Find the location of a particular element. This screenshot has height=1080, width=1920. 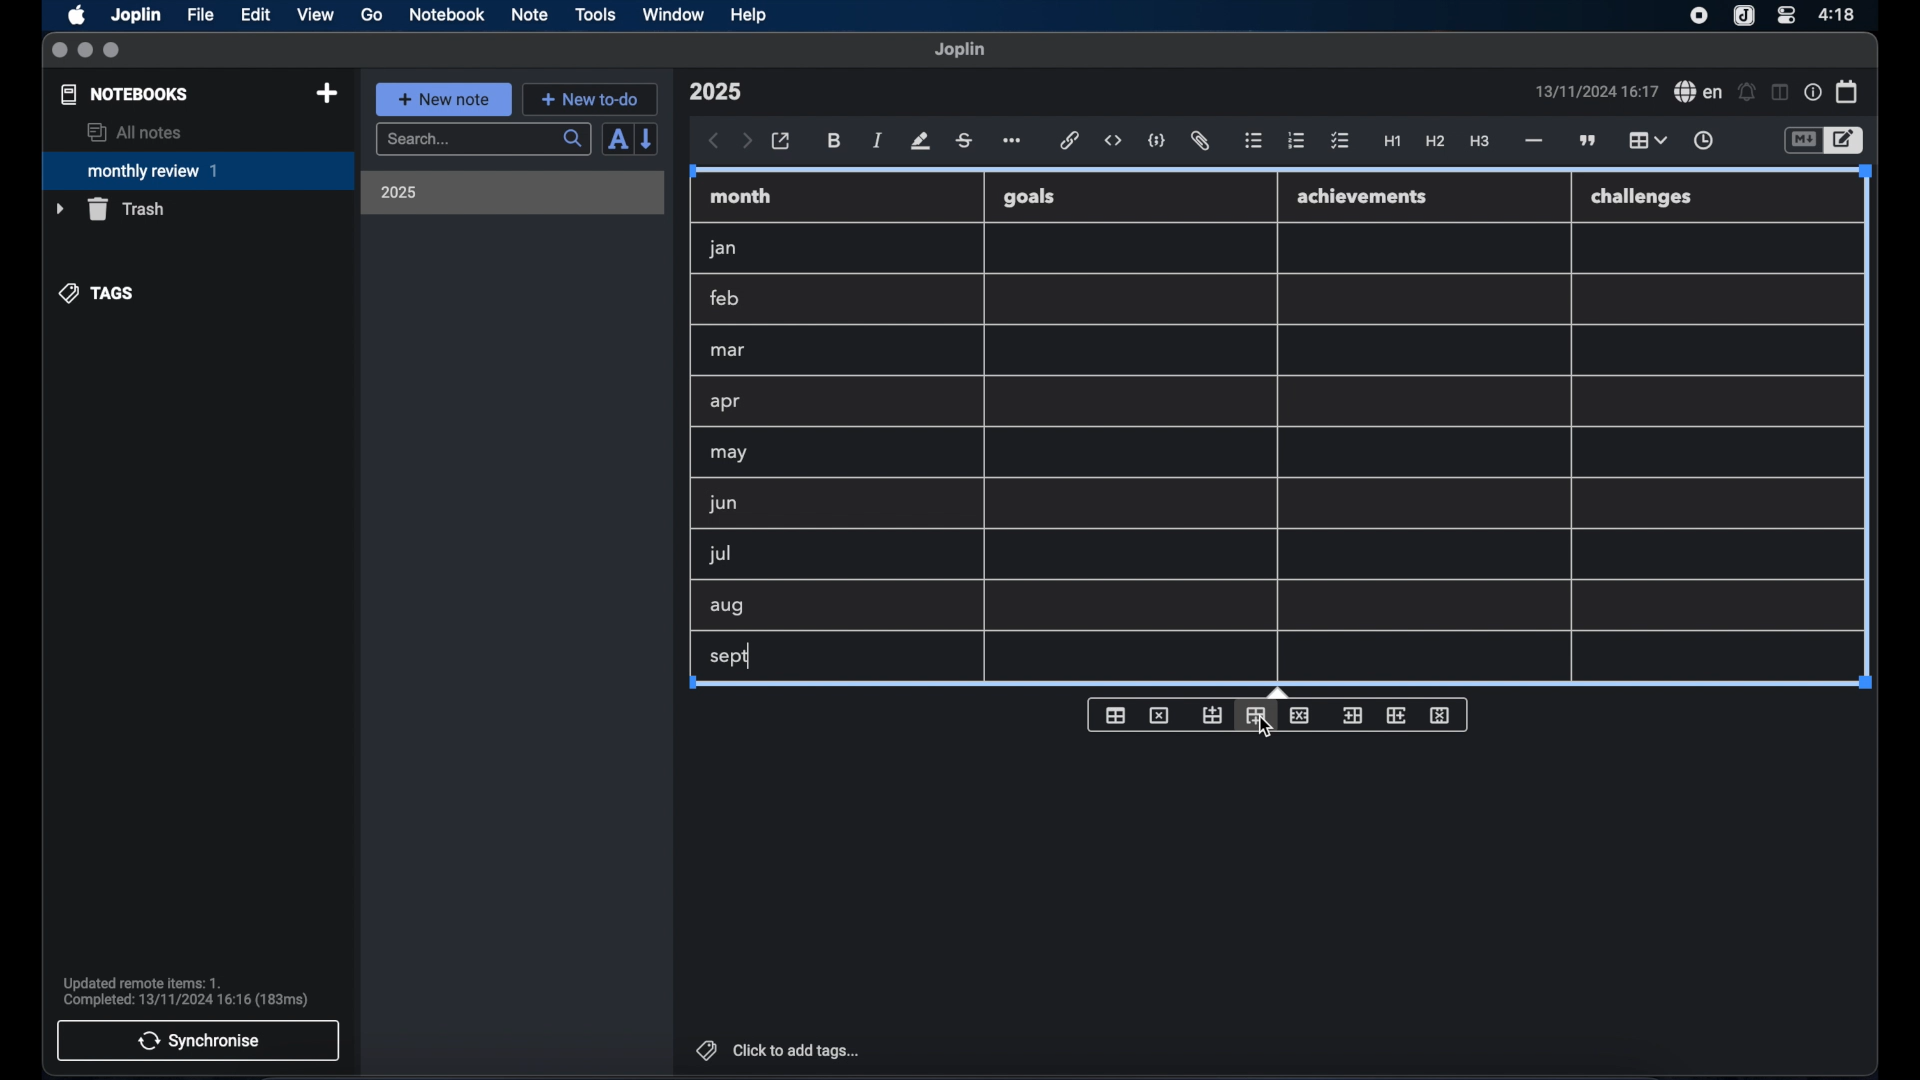

mar is located at coordinates (729, 351).